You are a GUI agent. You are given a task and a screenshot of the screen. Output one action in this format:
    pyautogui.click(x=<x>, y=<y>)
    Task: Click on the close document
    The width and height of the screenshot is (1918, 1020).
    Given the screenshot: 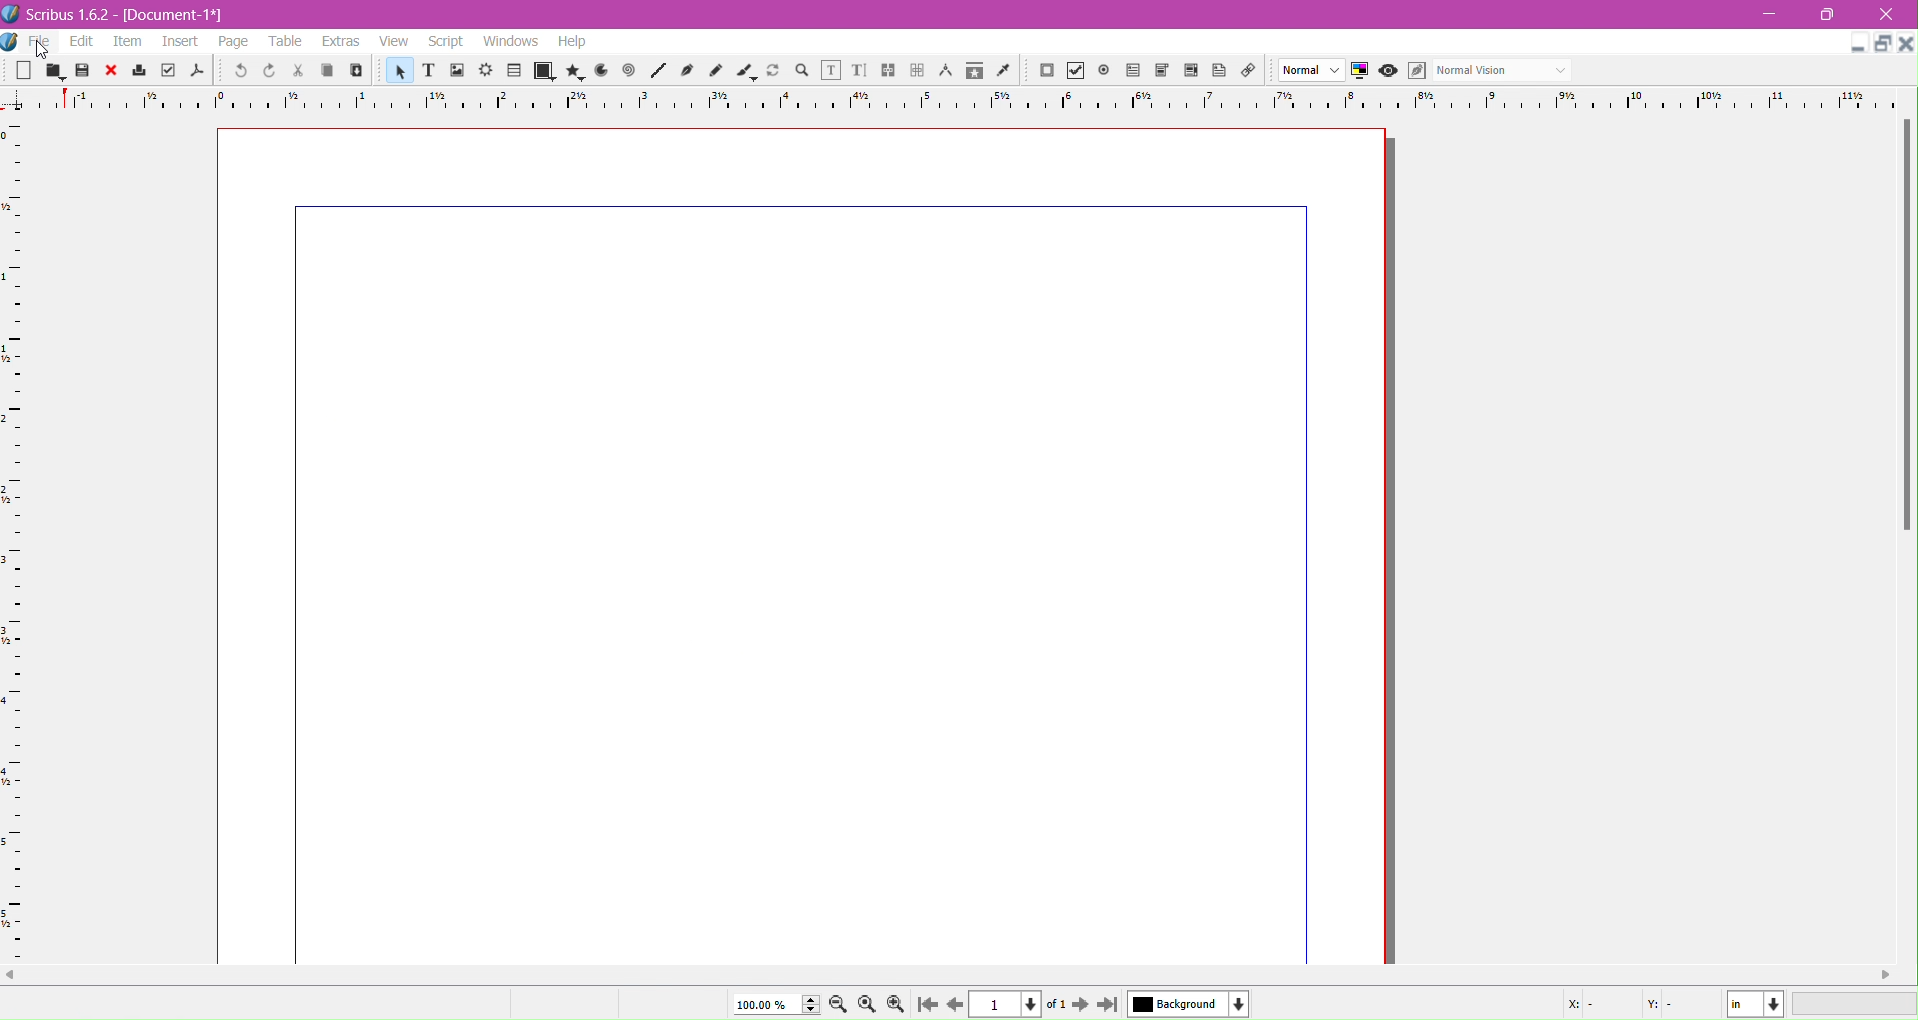 What is the action you would take?
    pyautogui.click(x=1906, y=44)
    